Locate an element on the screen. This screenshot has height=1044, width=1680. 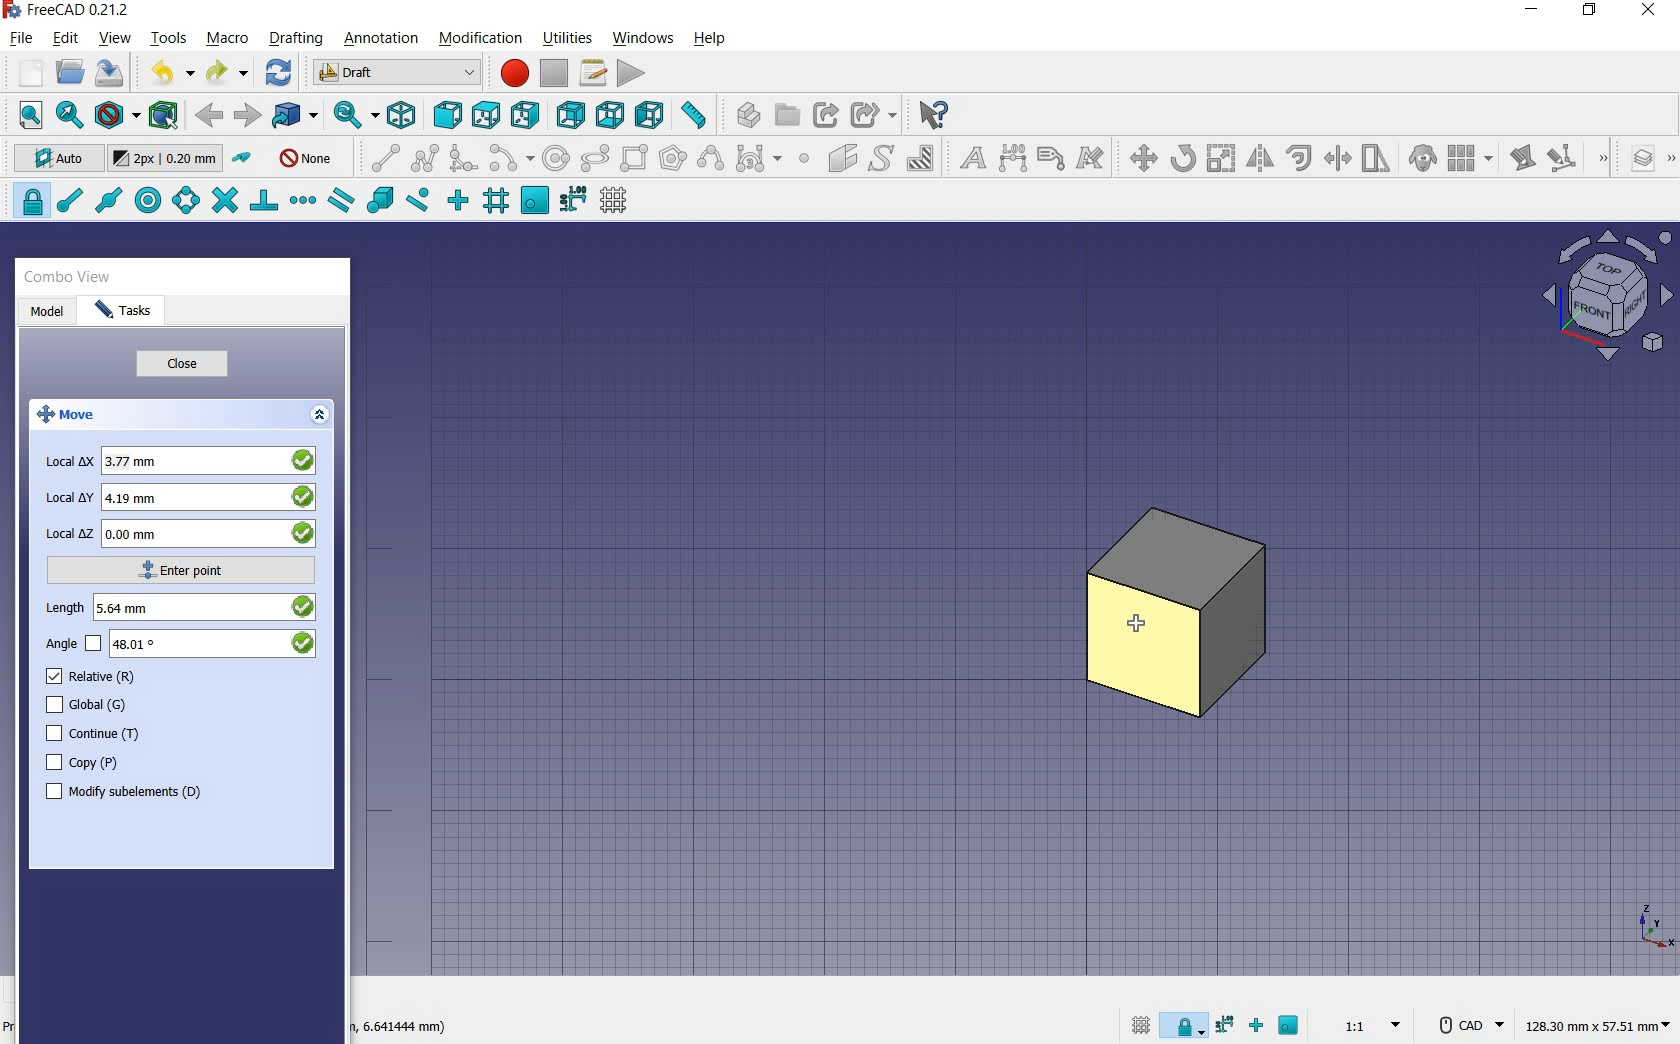
continue is located at coordinates (94, 733).